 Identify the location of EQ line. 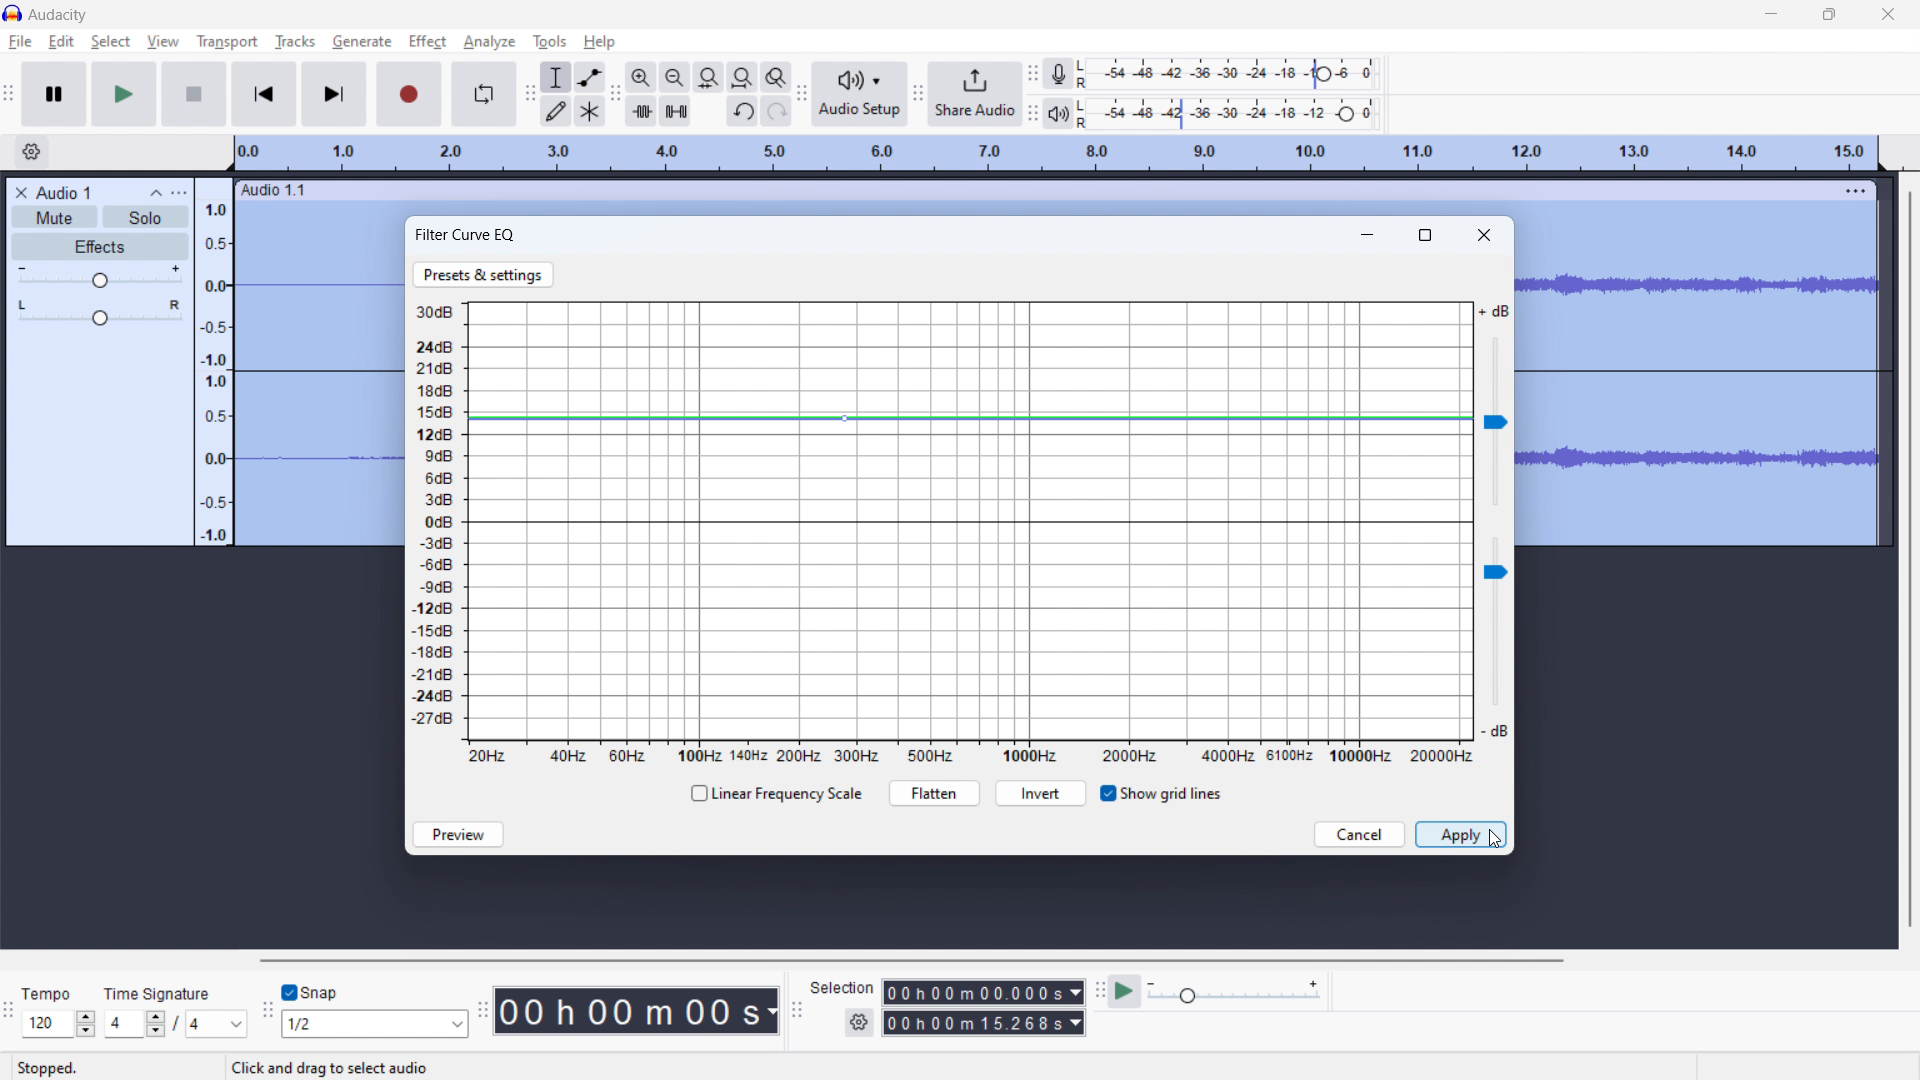
(969, 522).